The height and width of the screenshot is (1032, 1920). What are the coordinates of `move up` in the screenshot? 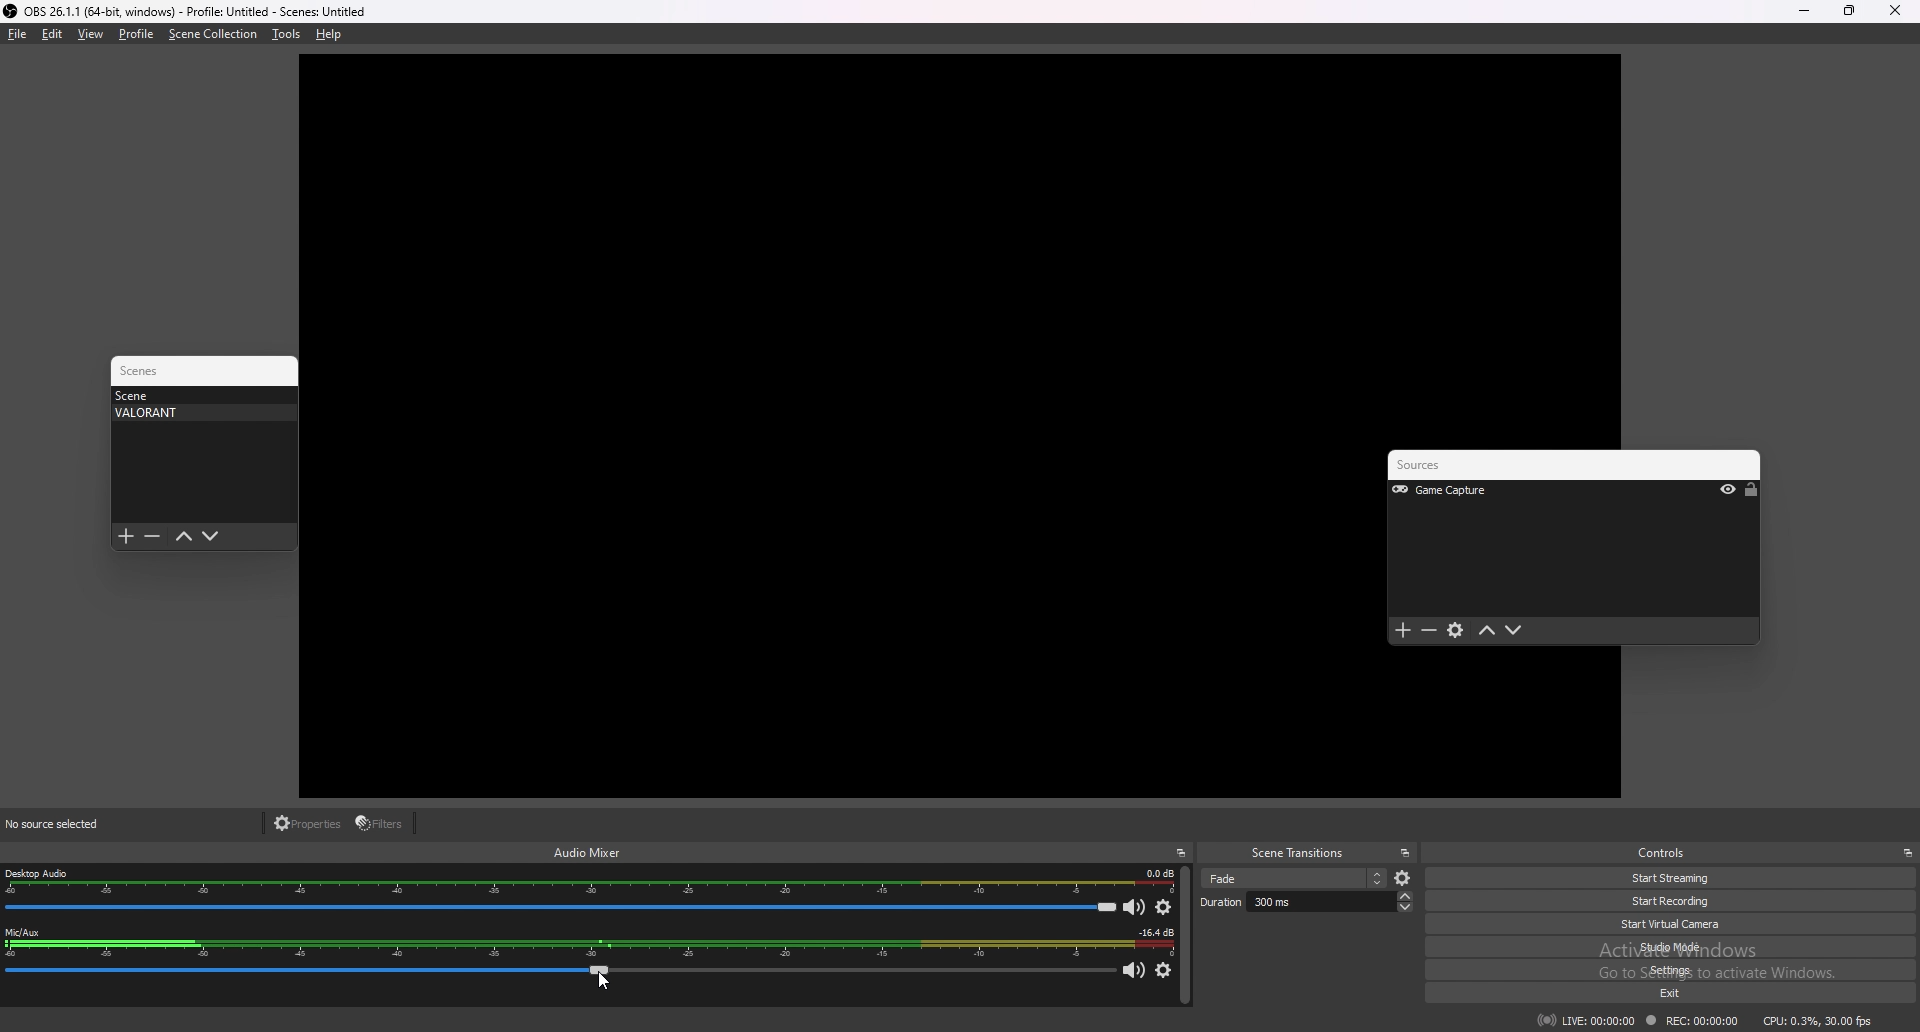 It's located at (1488, 631).